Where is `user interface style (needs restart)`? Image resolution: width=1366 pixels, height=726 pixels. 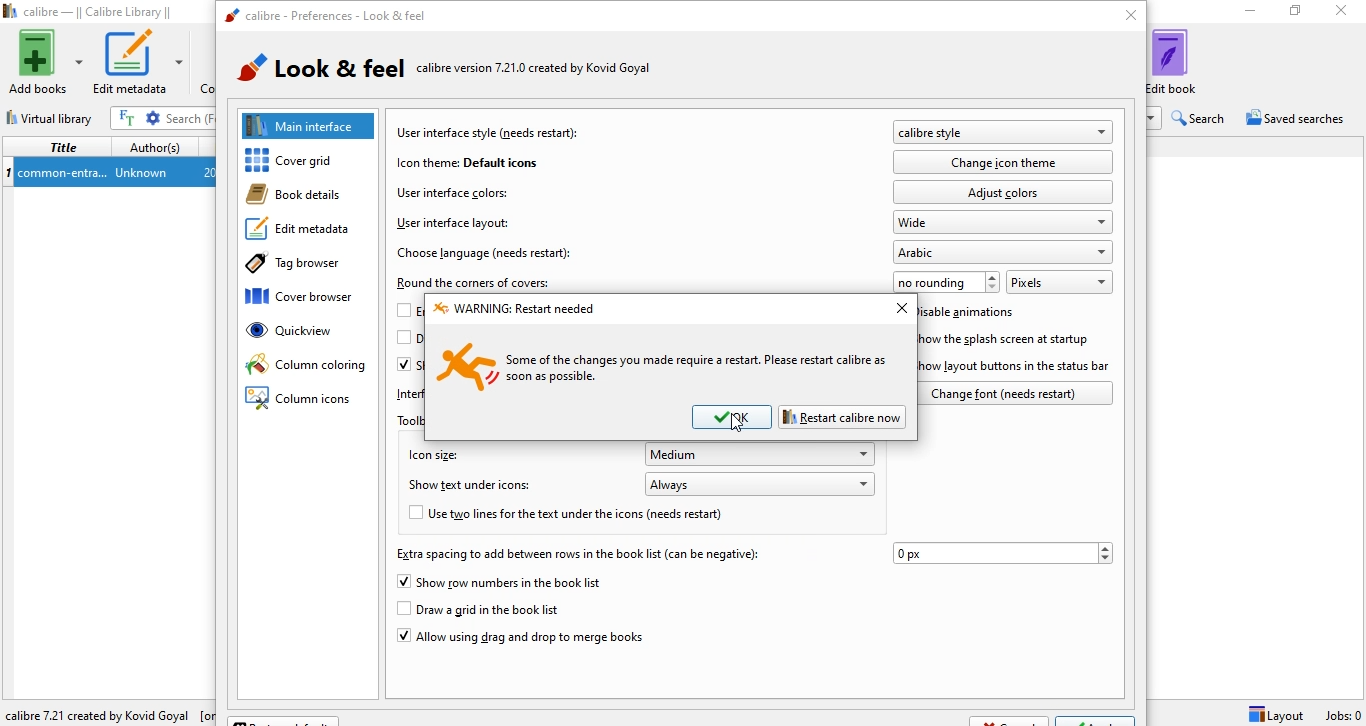 user interface style (needs restart) is located at coordinates (490, 132).